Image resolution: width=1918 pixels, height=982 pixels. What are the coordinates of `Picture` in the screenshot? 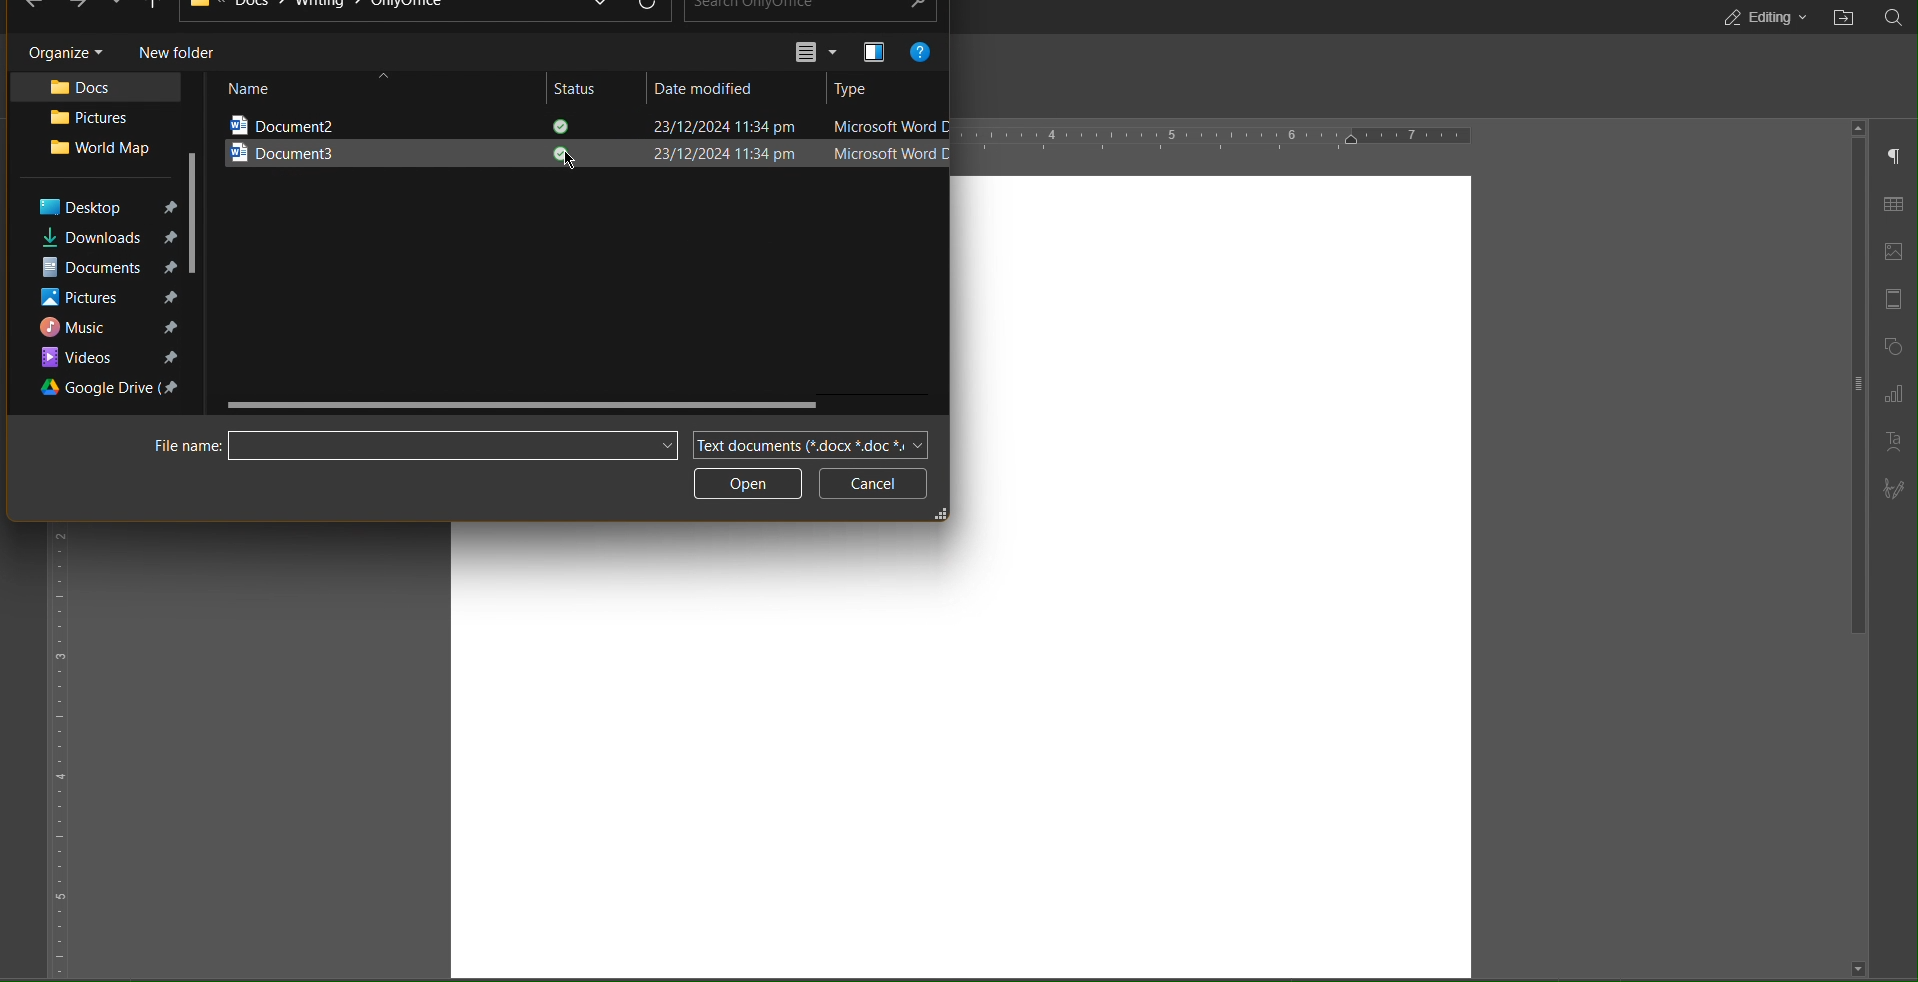 It's located at (83, 119).